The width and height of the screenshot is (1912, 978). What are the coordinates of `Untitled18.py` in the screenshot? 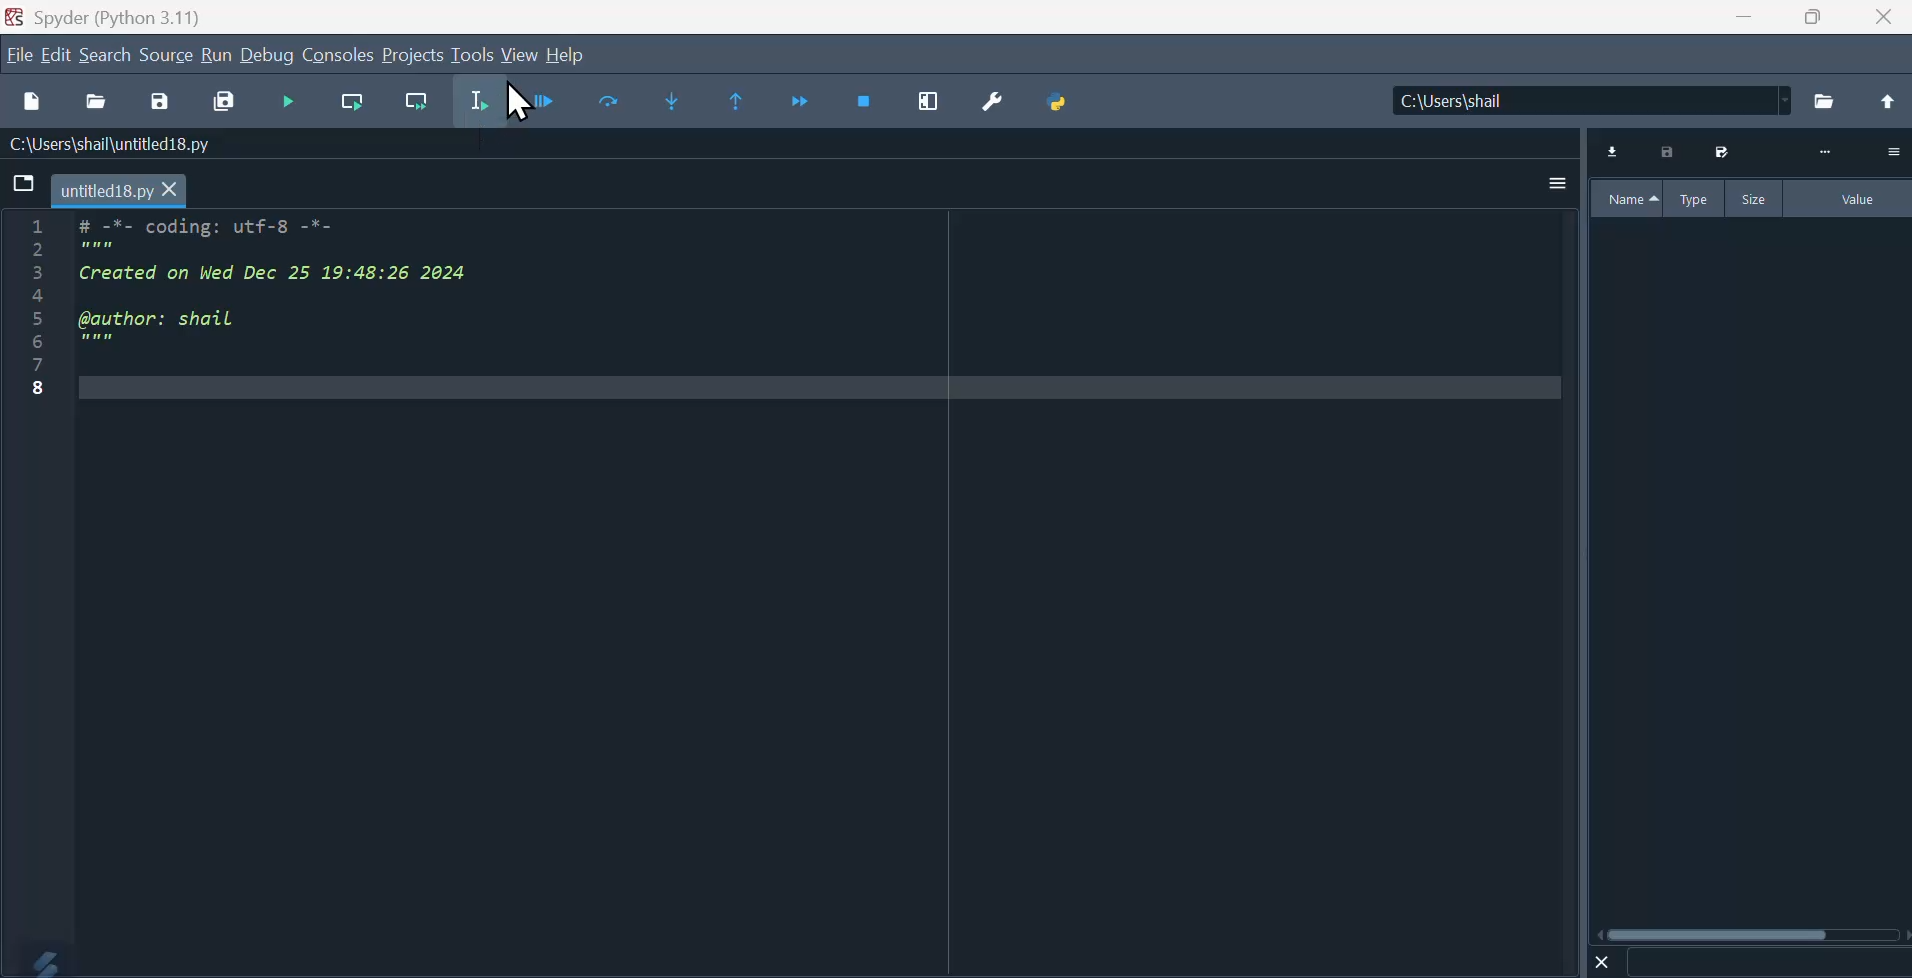 It's located at (120, 192).